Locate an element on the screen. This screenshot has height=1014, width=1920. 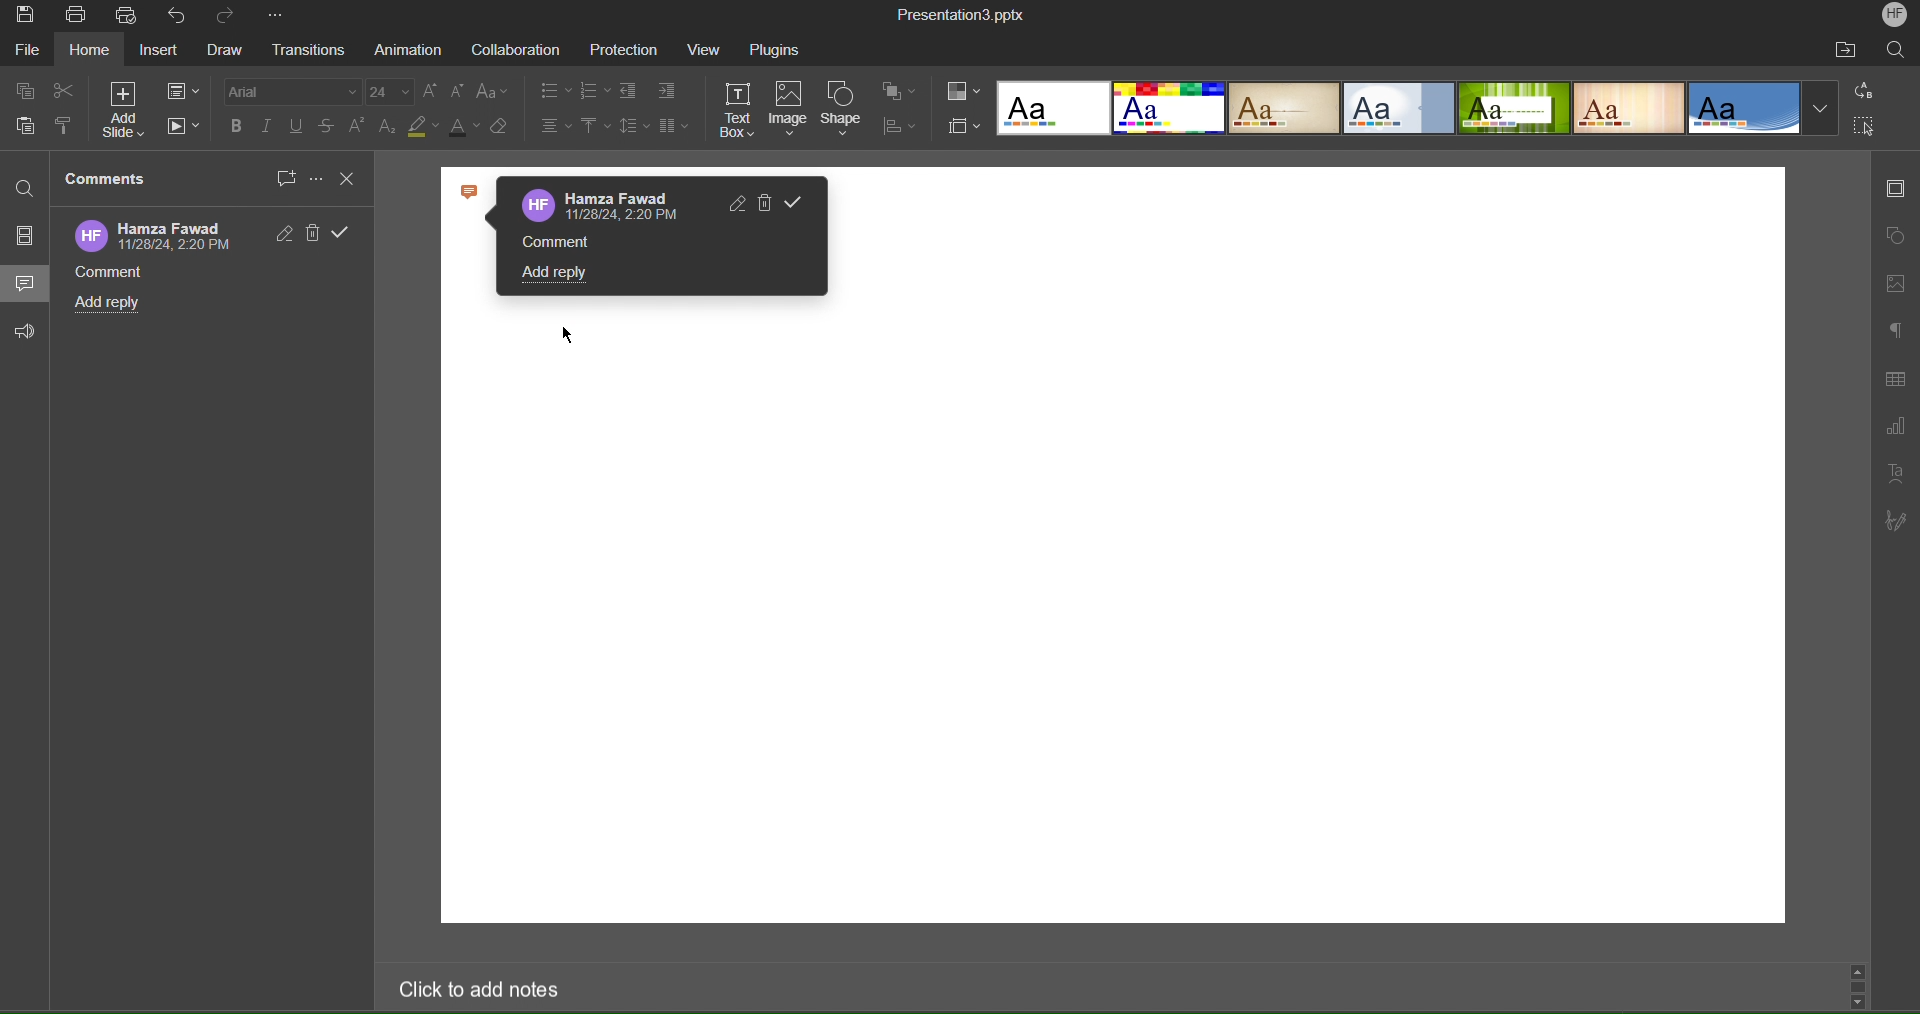
cut is located at coordinates (65, 91).